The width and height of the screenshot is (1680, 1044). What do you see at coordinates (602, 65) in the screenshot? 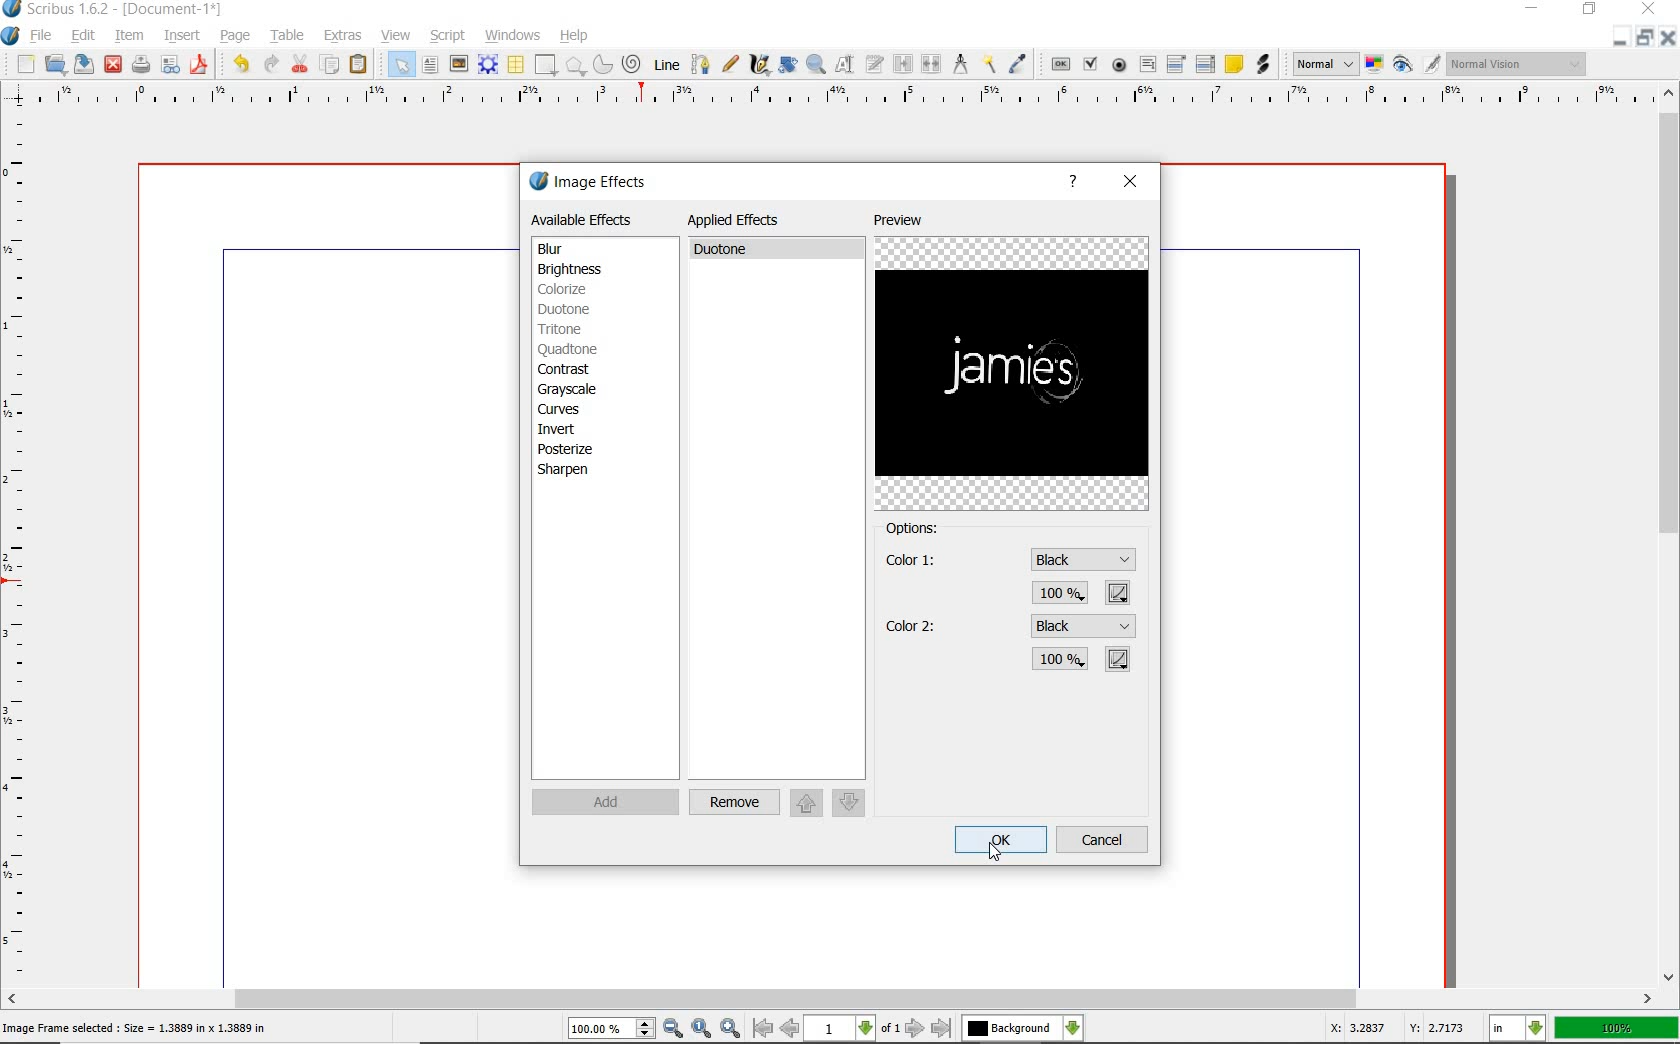
I see `ARC` at bounding box center [602, 65].